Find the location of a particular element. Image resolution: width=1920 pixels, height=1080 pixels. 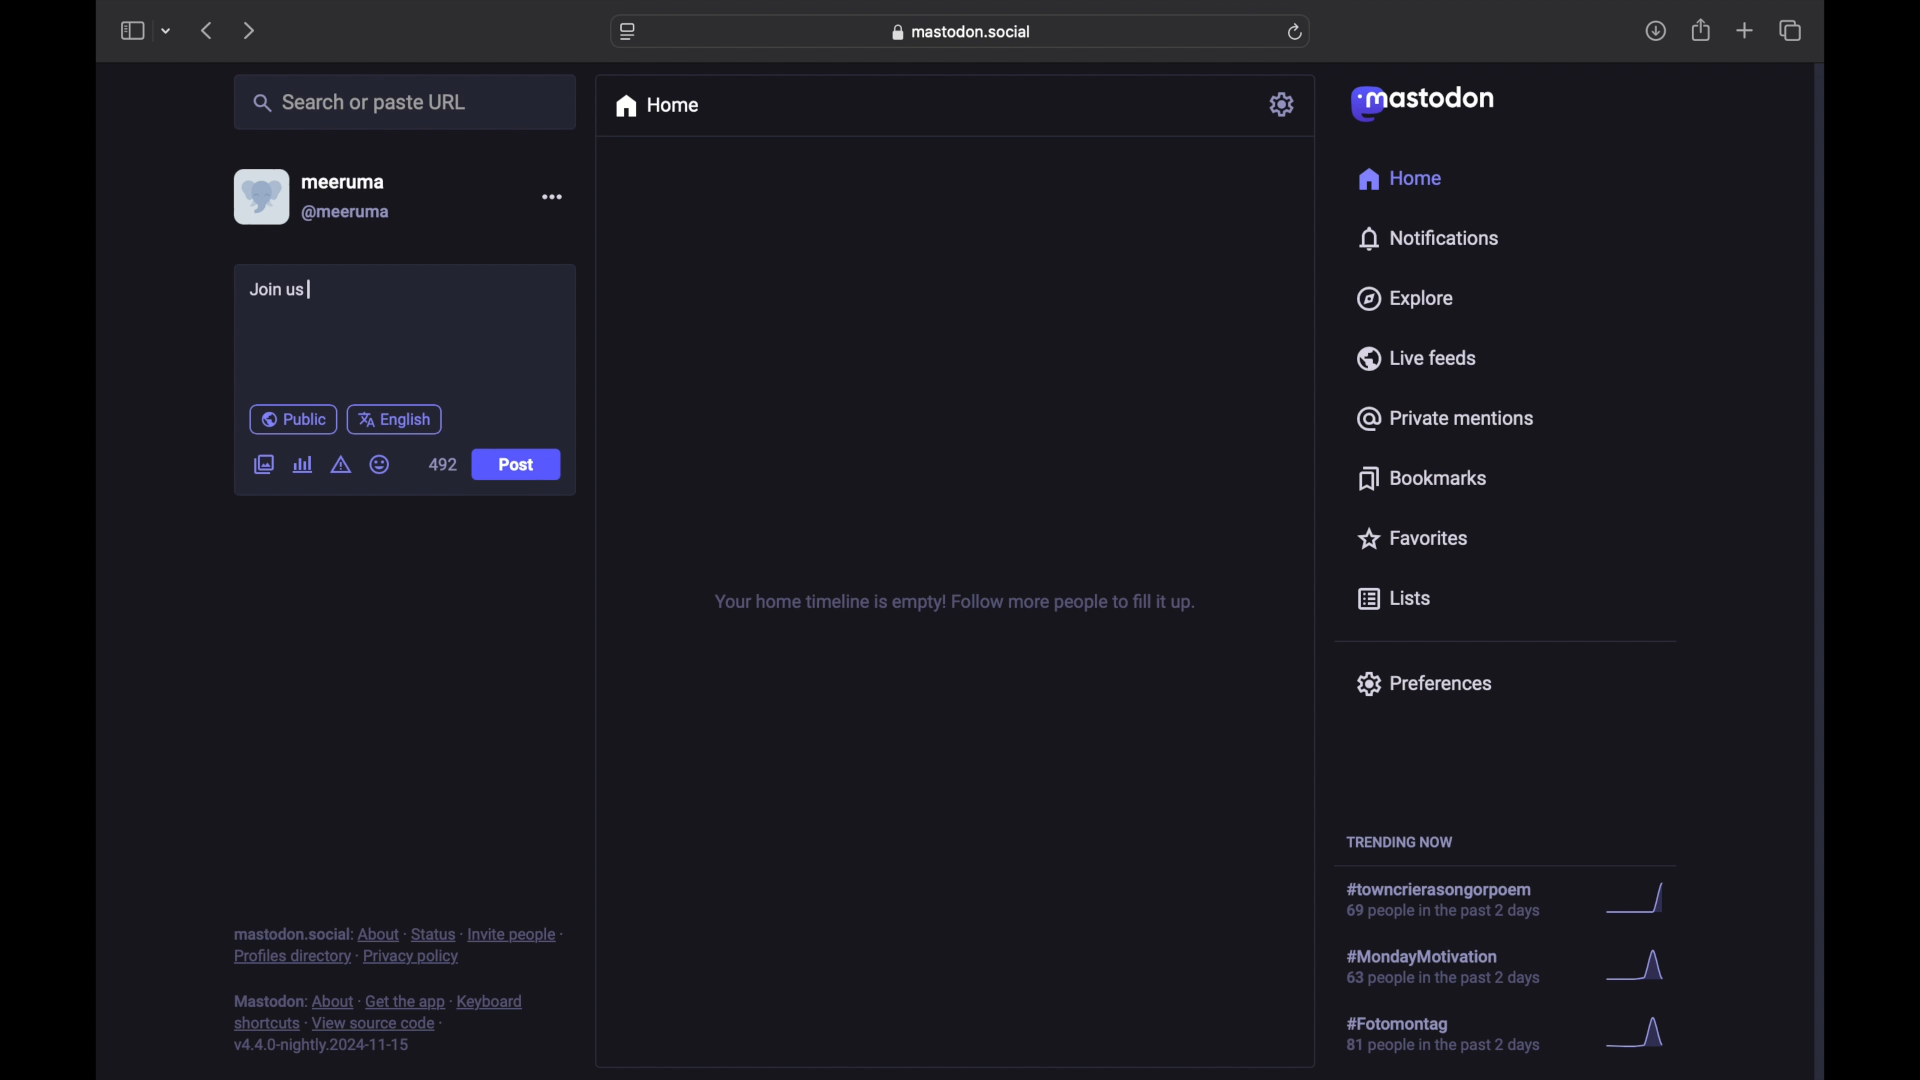

graph is located at coordinates (1635, 900).